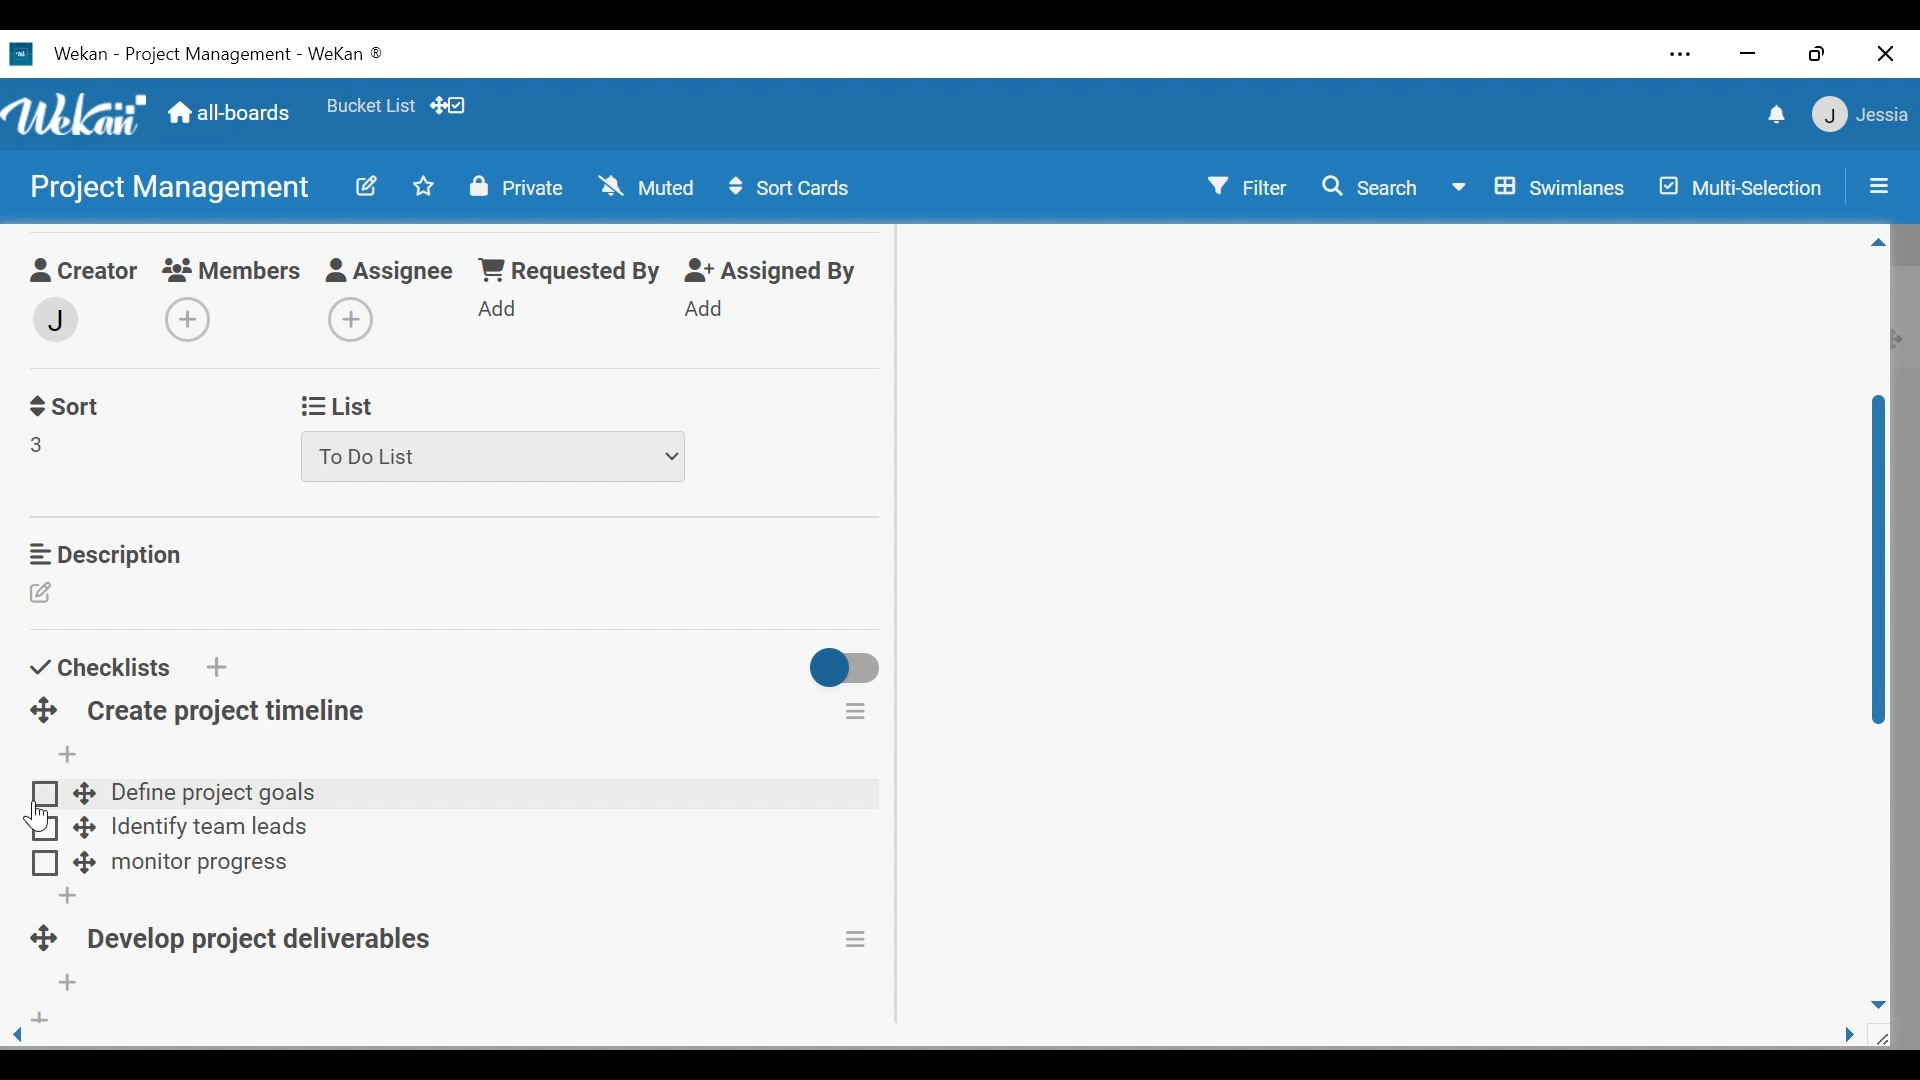 This screenshot has height=1080, width=1920. What do you see at coordinates (1880, 564) in the screenshot?
I see `Vertical scroll bar` at bounding box center [1880, 564].